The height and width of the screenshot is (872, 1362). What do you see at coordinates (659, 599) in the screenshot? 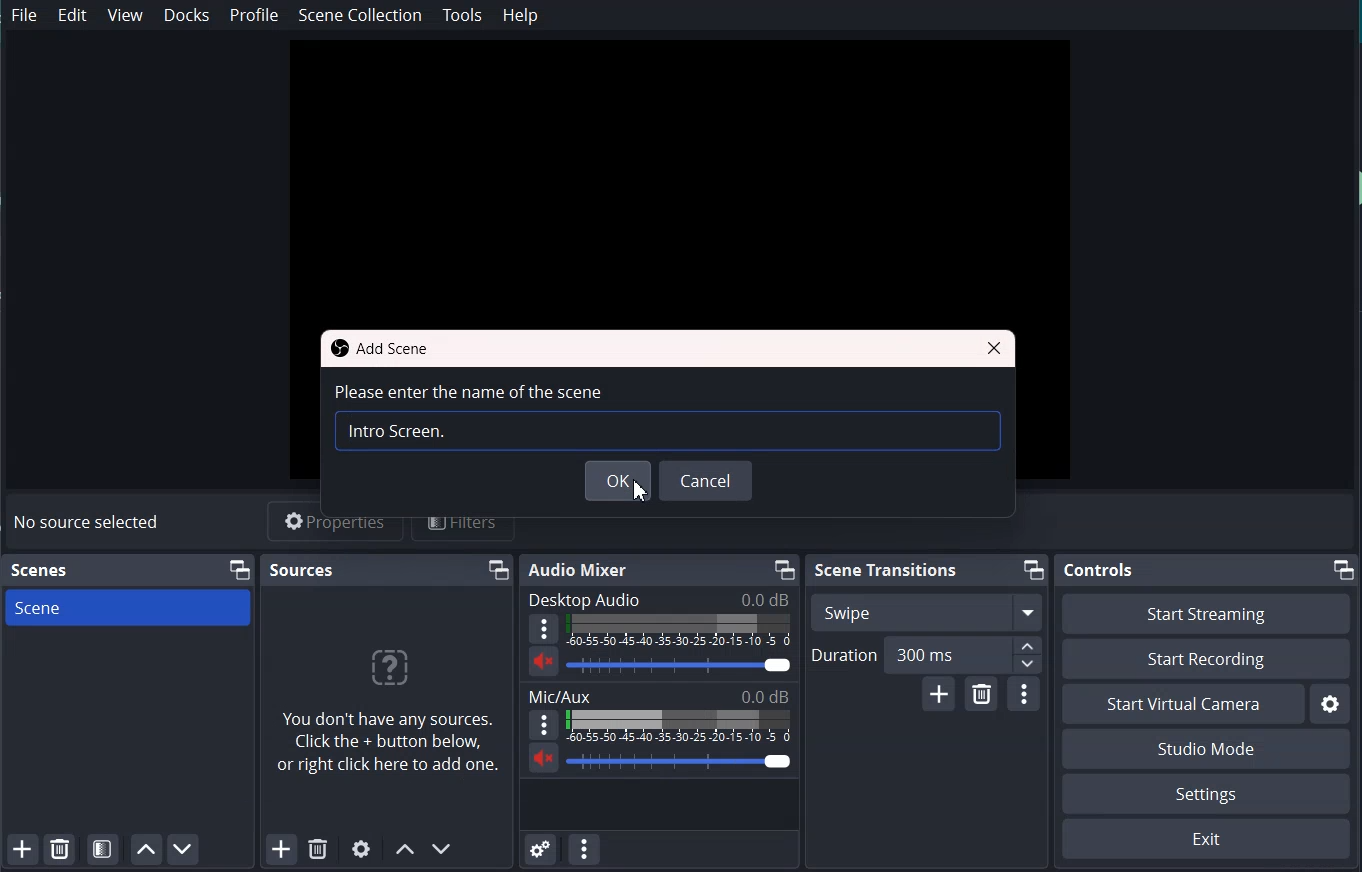
I see `Text` at bounding box center [659, 599].